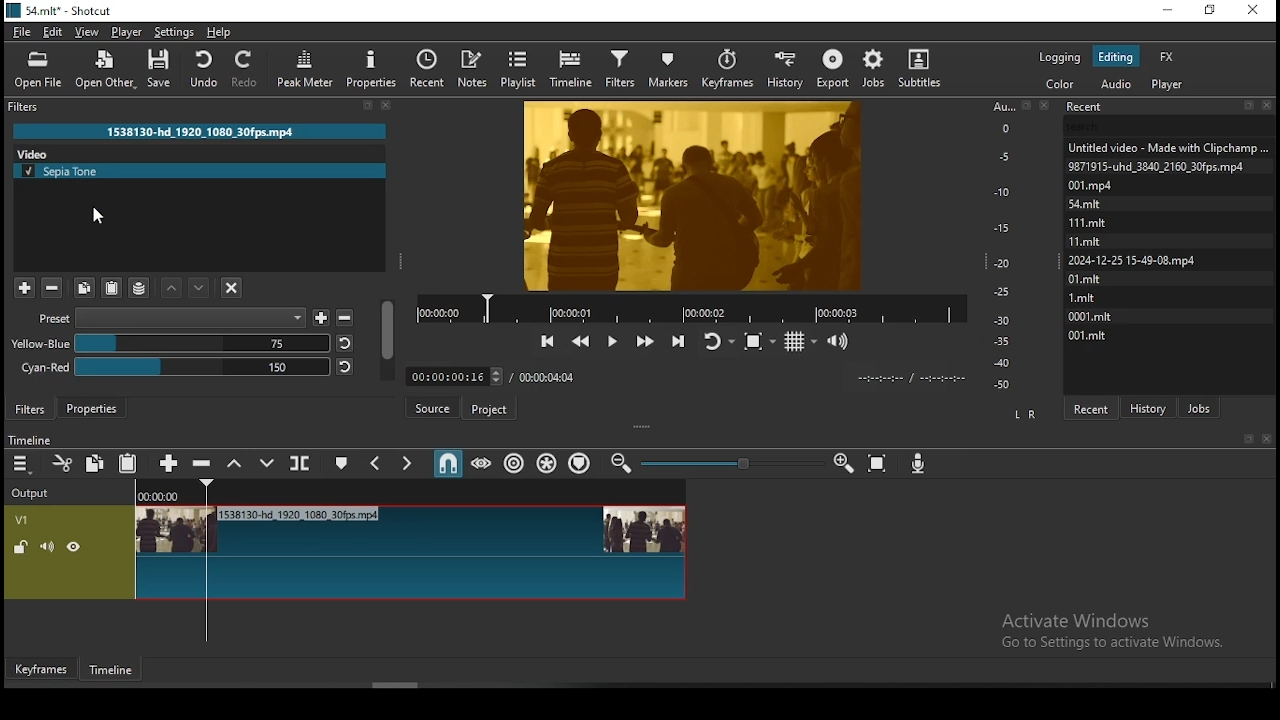 Image resolution: width=1280 pixels, height=720 pixels. What do you see at coordinates (237, 464) in the screenshot?
I see `lift` at bounding box center [237, 464].